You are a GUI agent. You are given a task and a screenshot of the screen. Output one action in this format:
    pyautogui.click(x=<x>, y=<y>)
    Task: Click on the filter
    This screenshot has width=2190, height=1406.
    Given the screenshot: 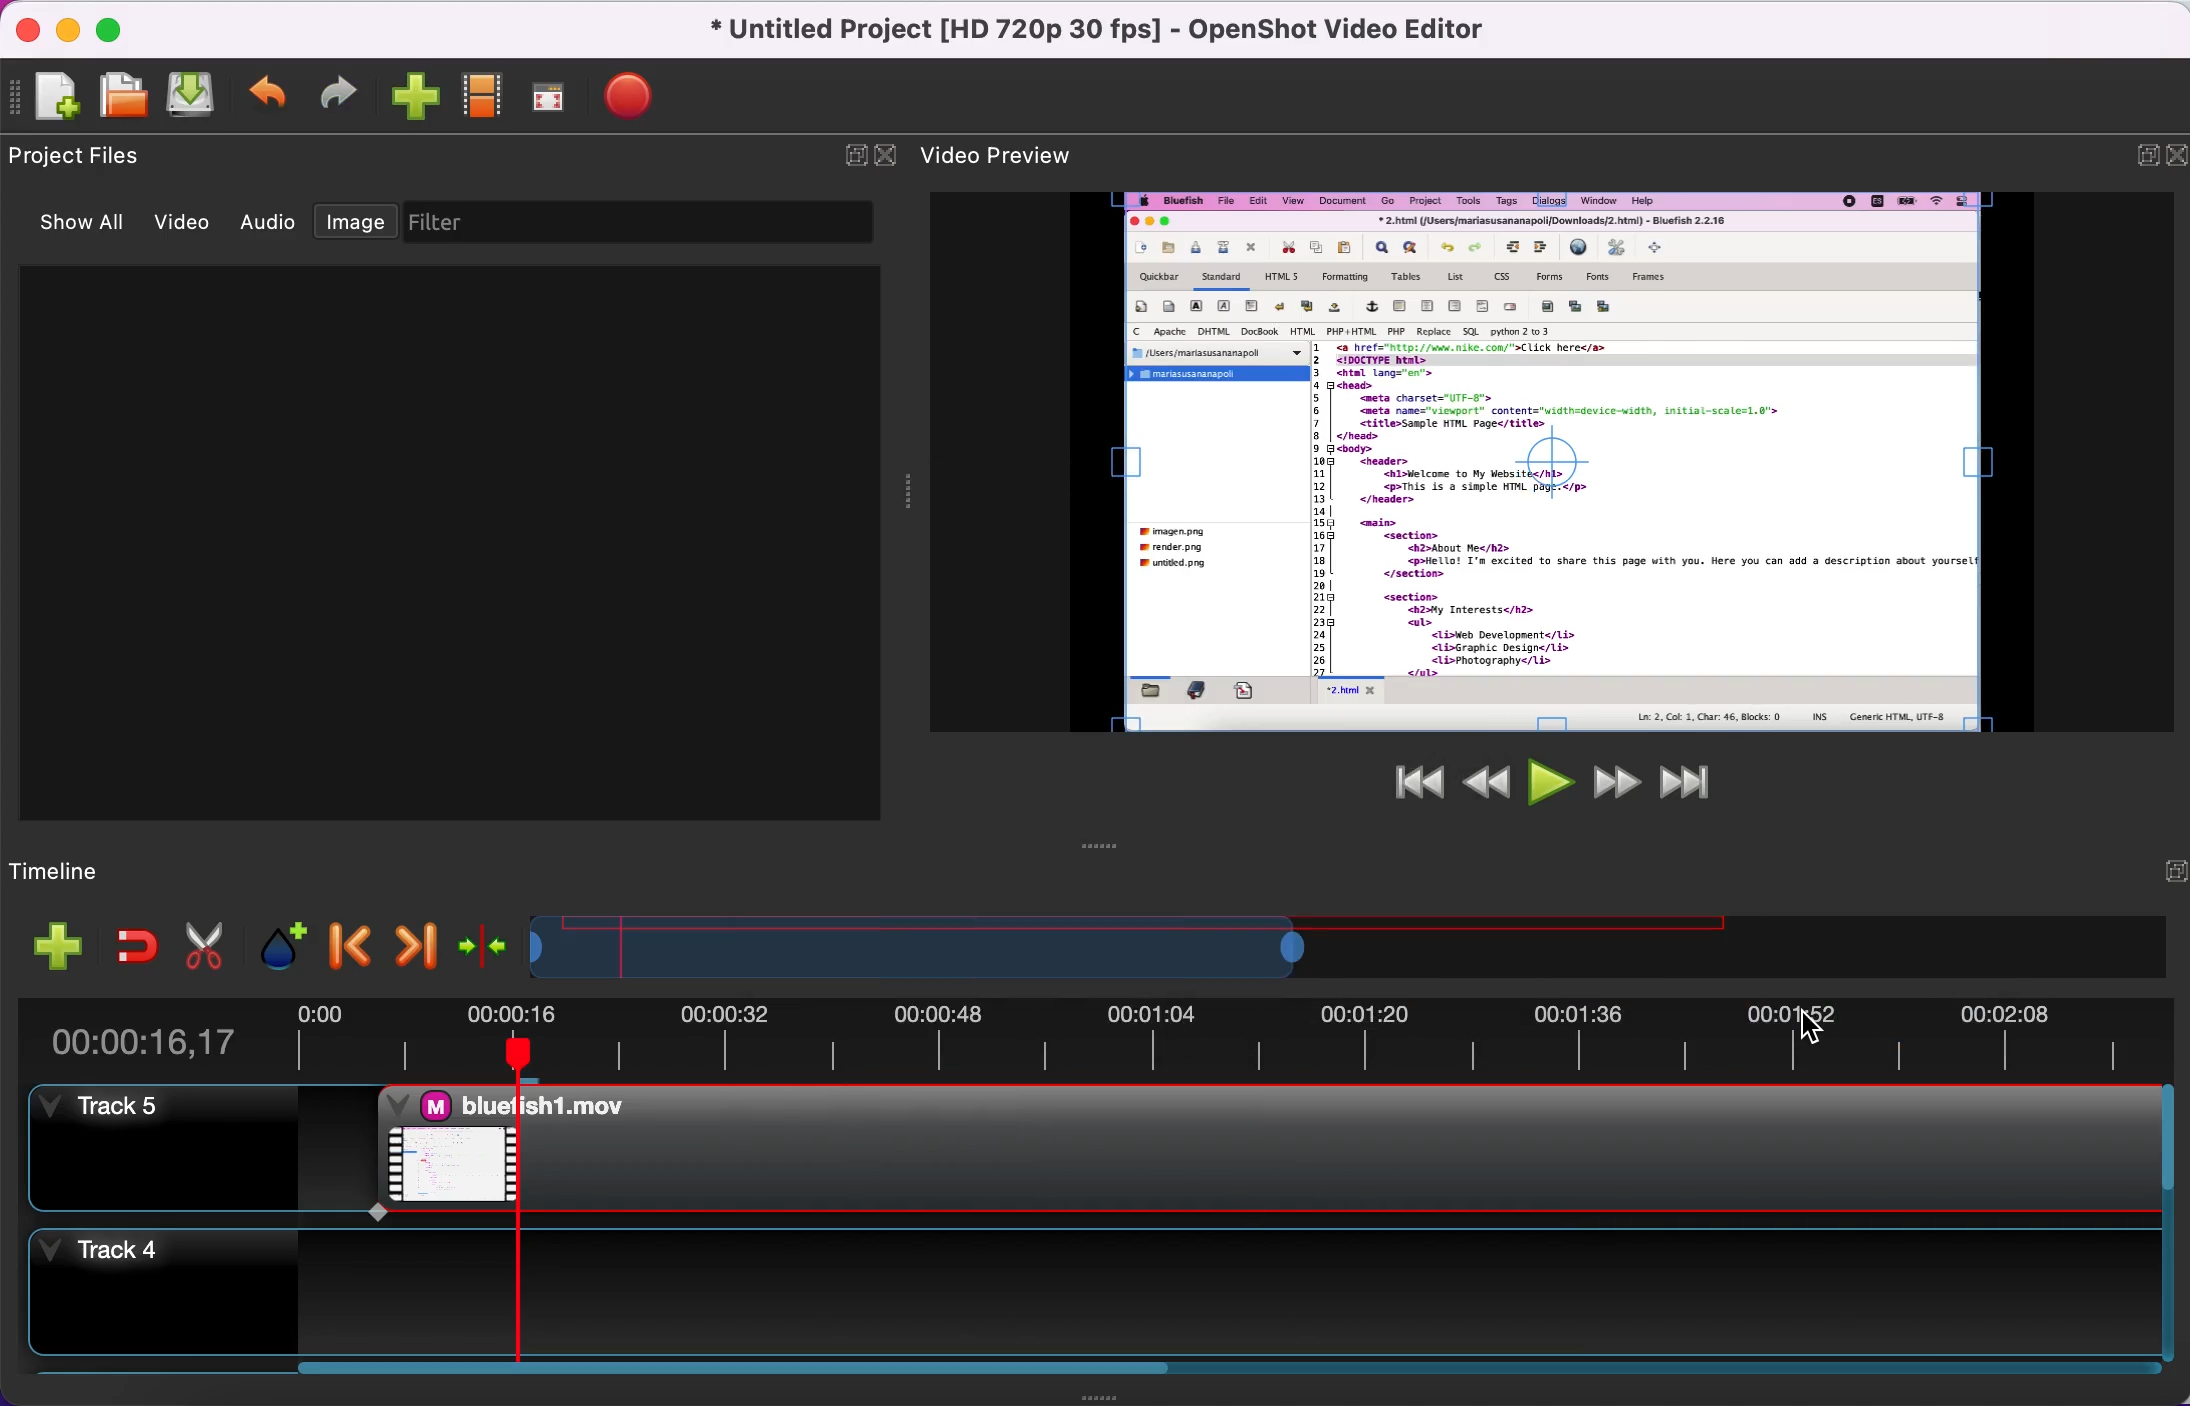 What is the action you would take?
    pyautogui.click(x=646, y=223)
    